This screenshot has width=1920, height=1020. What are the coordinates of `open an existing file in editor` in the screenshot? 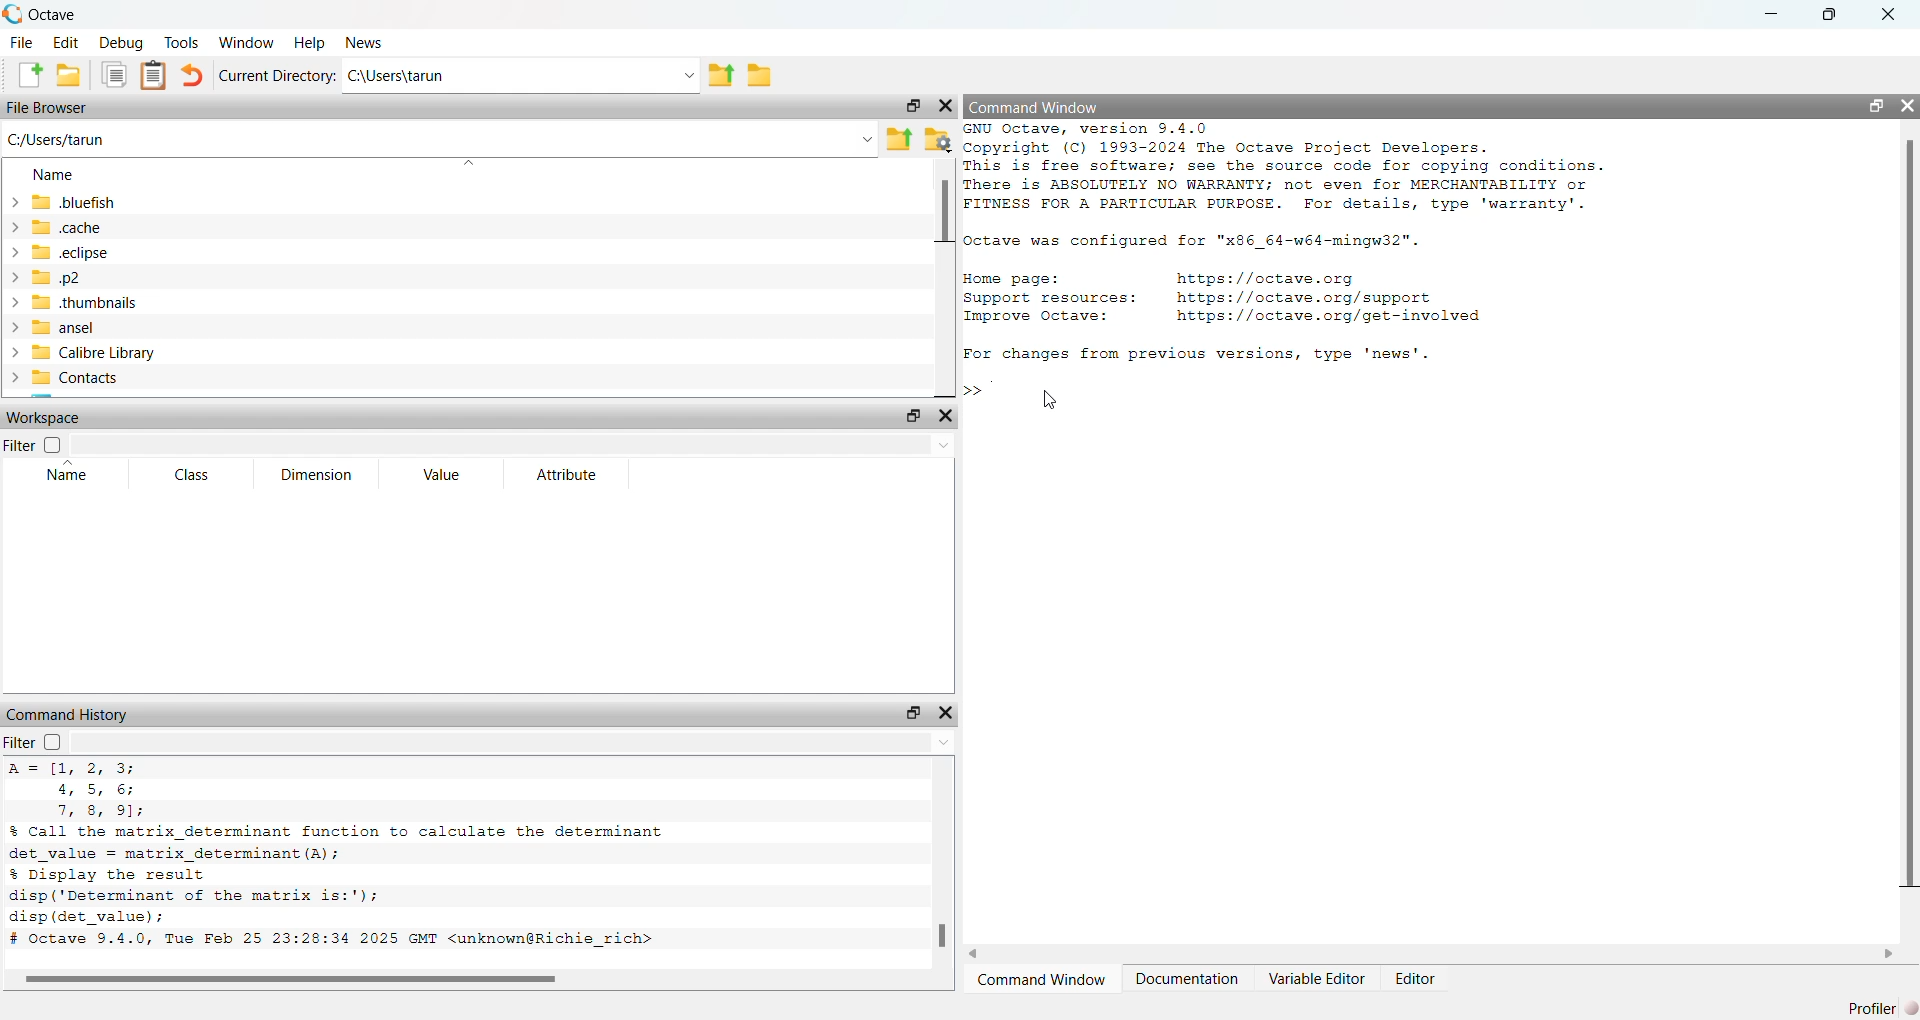 It's located at (70, 76).